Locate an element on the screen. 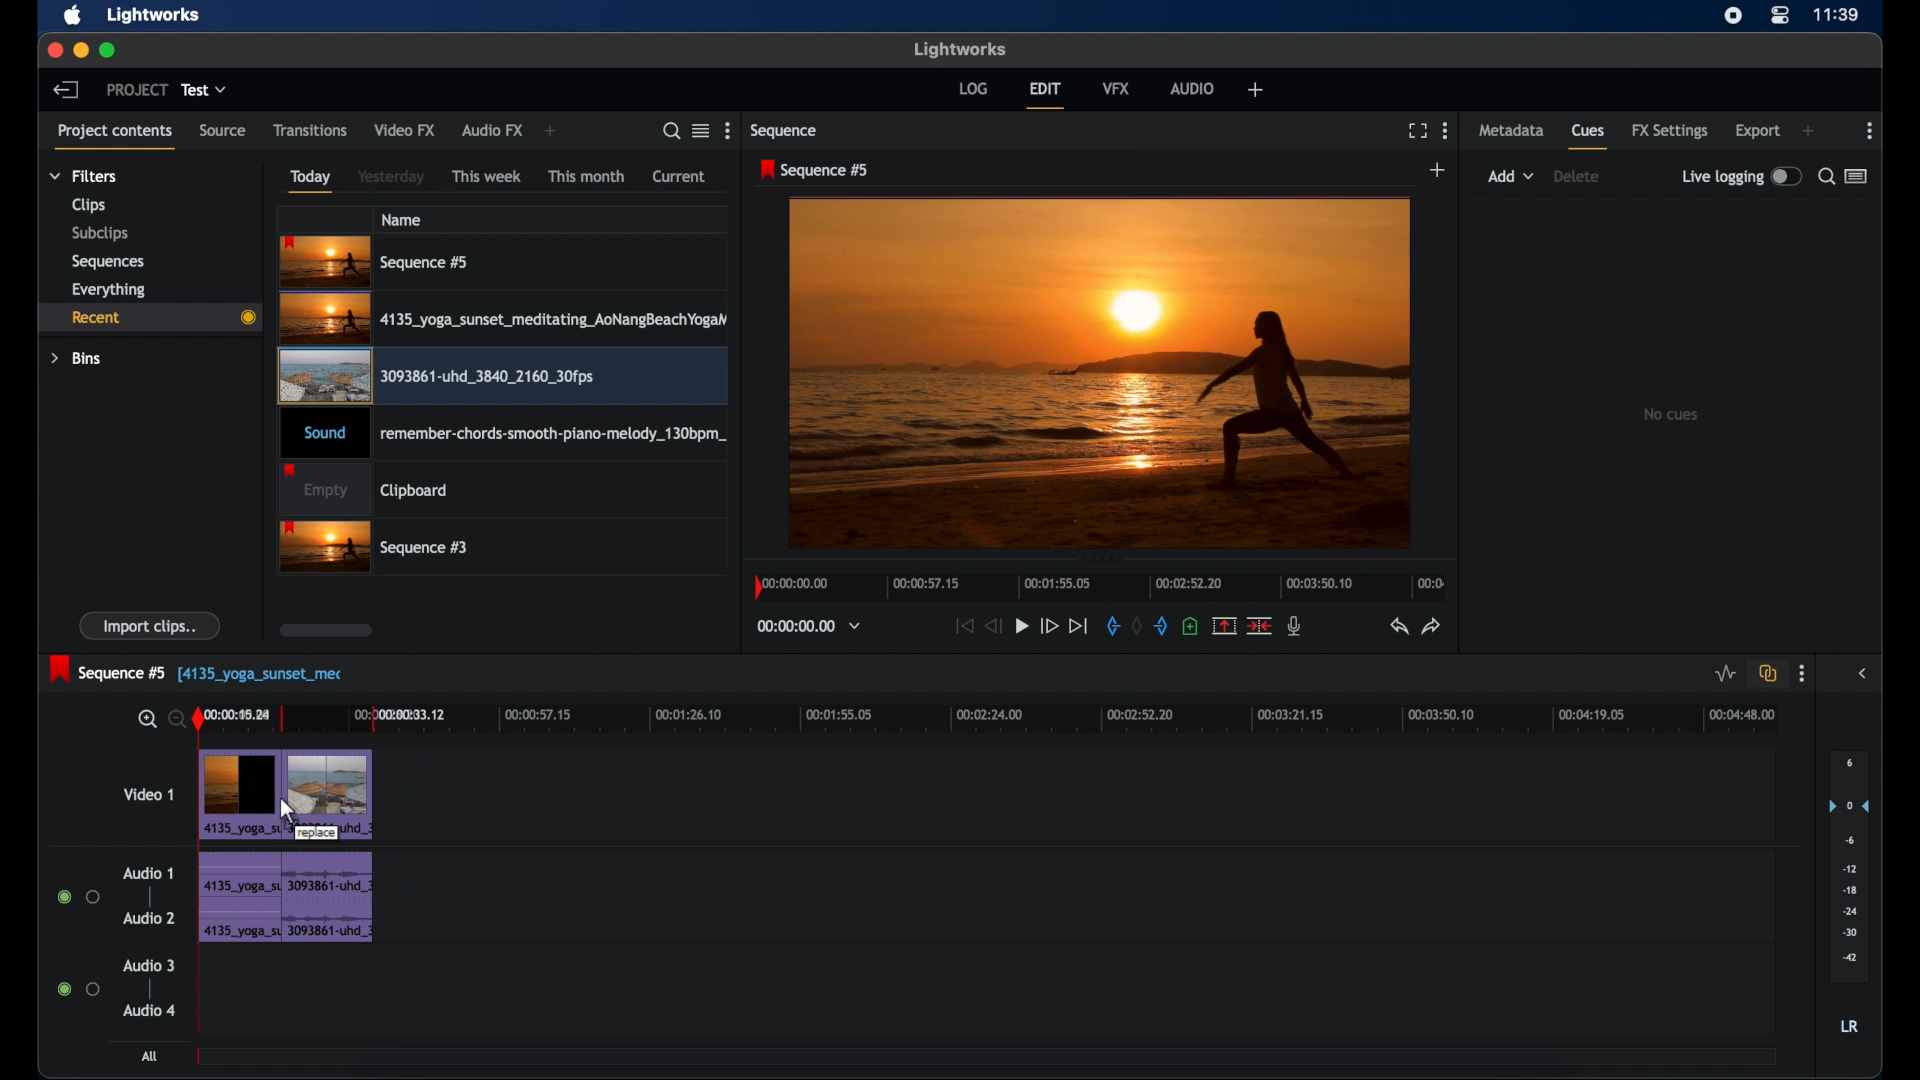 The image size is (1920, 1080). add is located at coordinates (550, 130).